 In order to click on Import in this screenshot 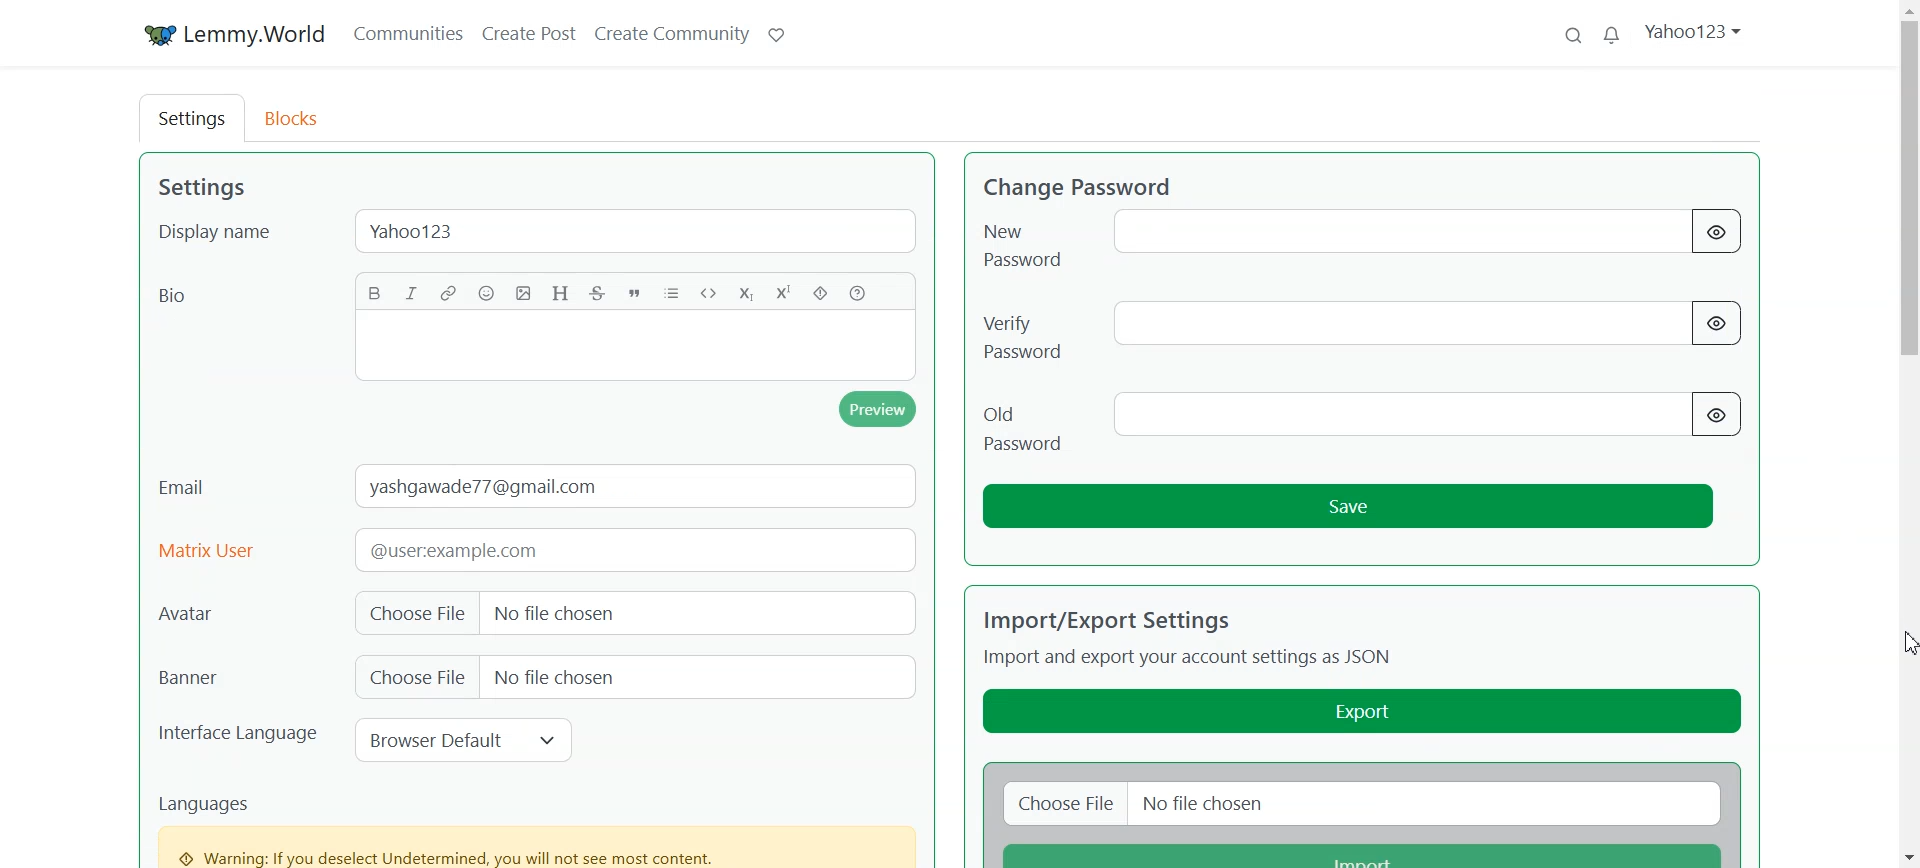, I will do `click(1362, 853)`.